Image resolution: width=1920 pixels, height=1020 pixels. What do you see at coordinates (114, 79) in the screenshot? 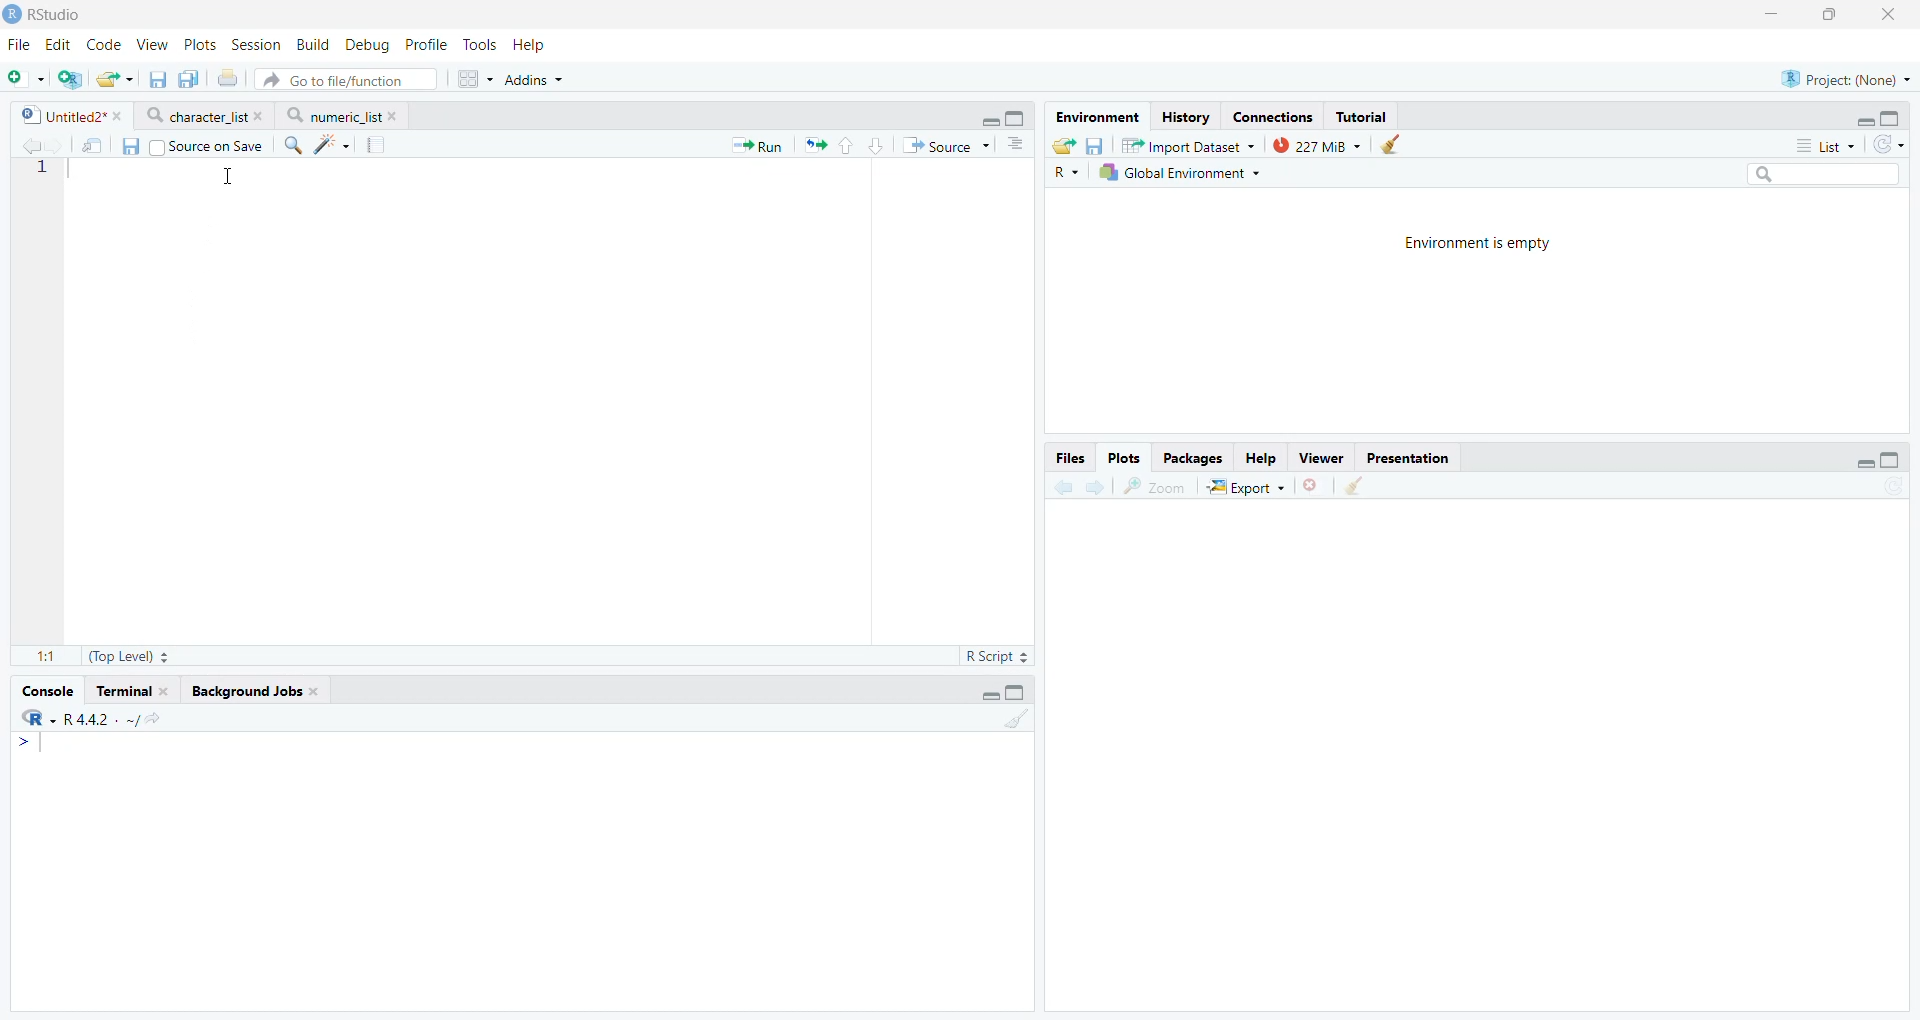
I see `Open exisitng file` at bounding box center [114, 79].